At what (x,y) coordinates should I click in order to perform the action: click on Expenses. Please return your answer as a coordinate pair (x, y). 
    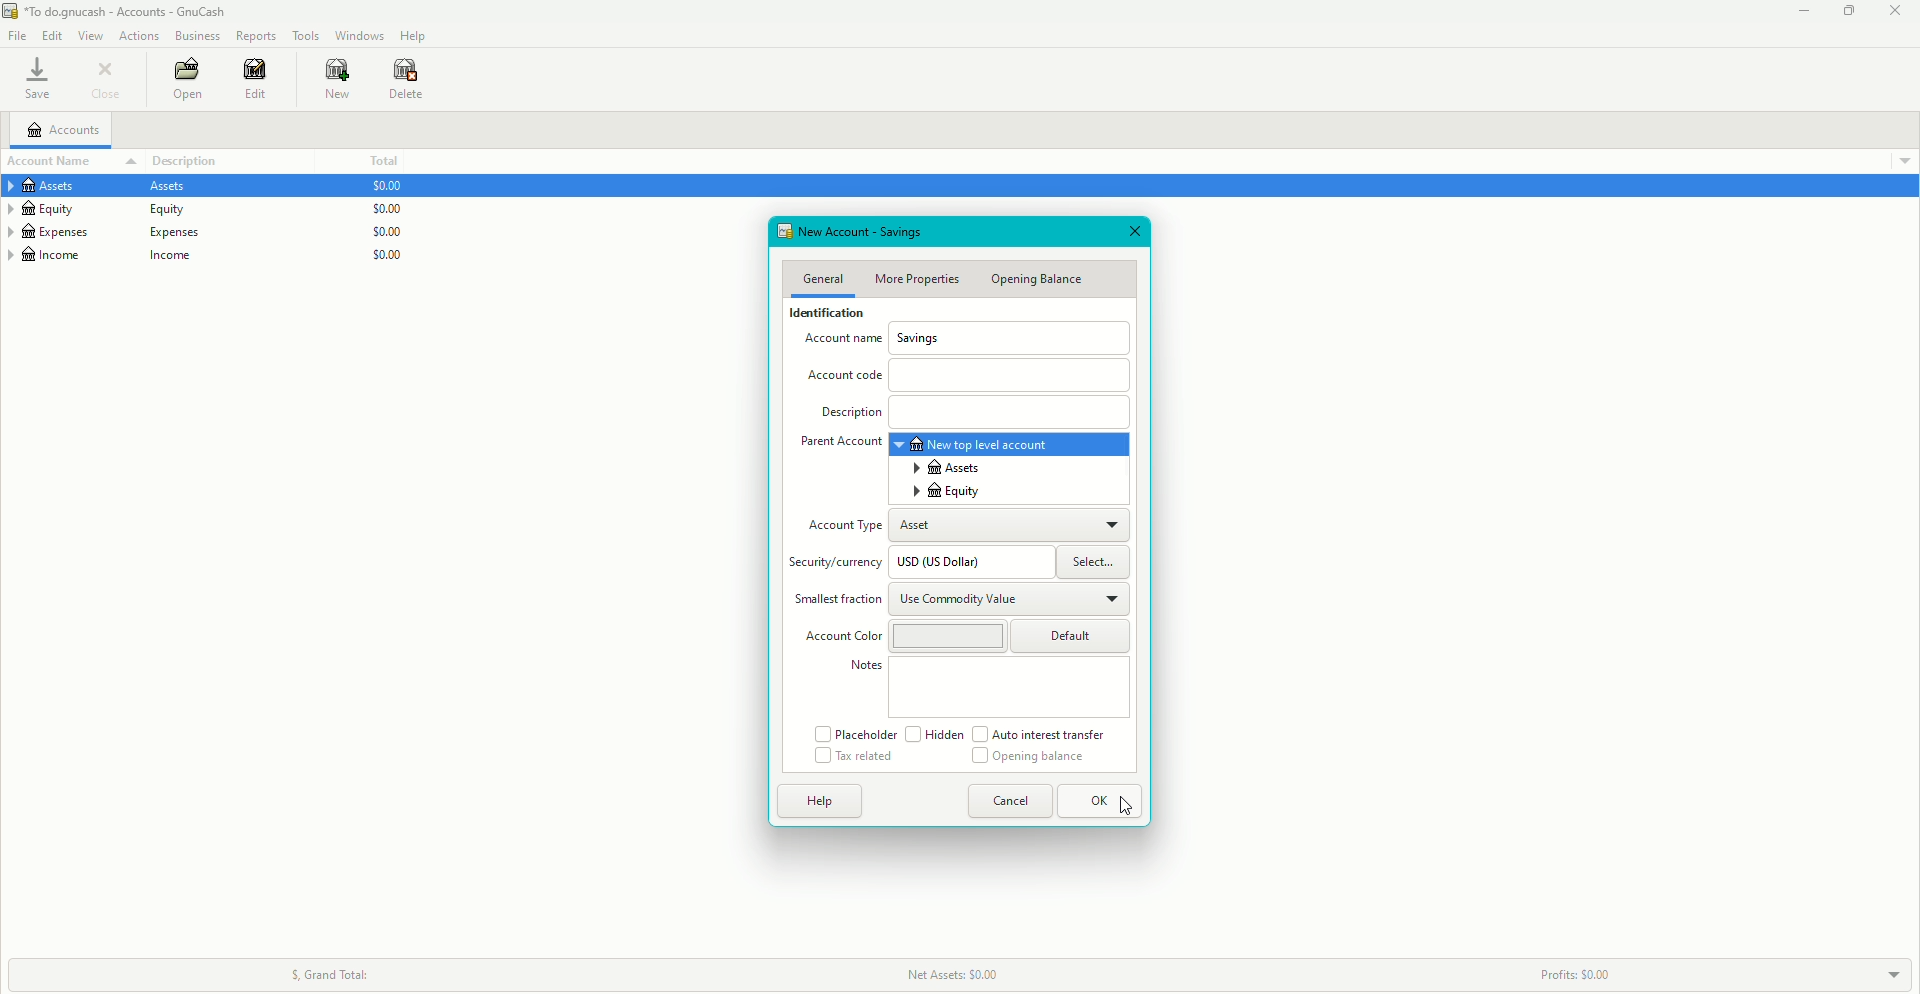
    Looking at the image, I should click on (106, 232).